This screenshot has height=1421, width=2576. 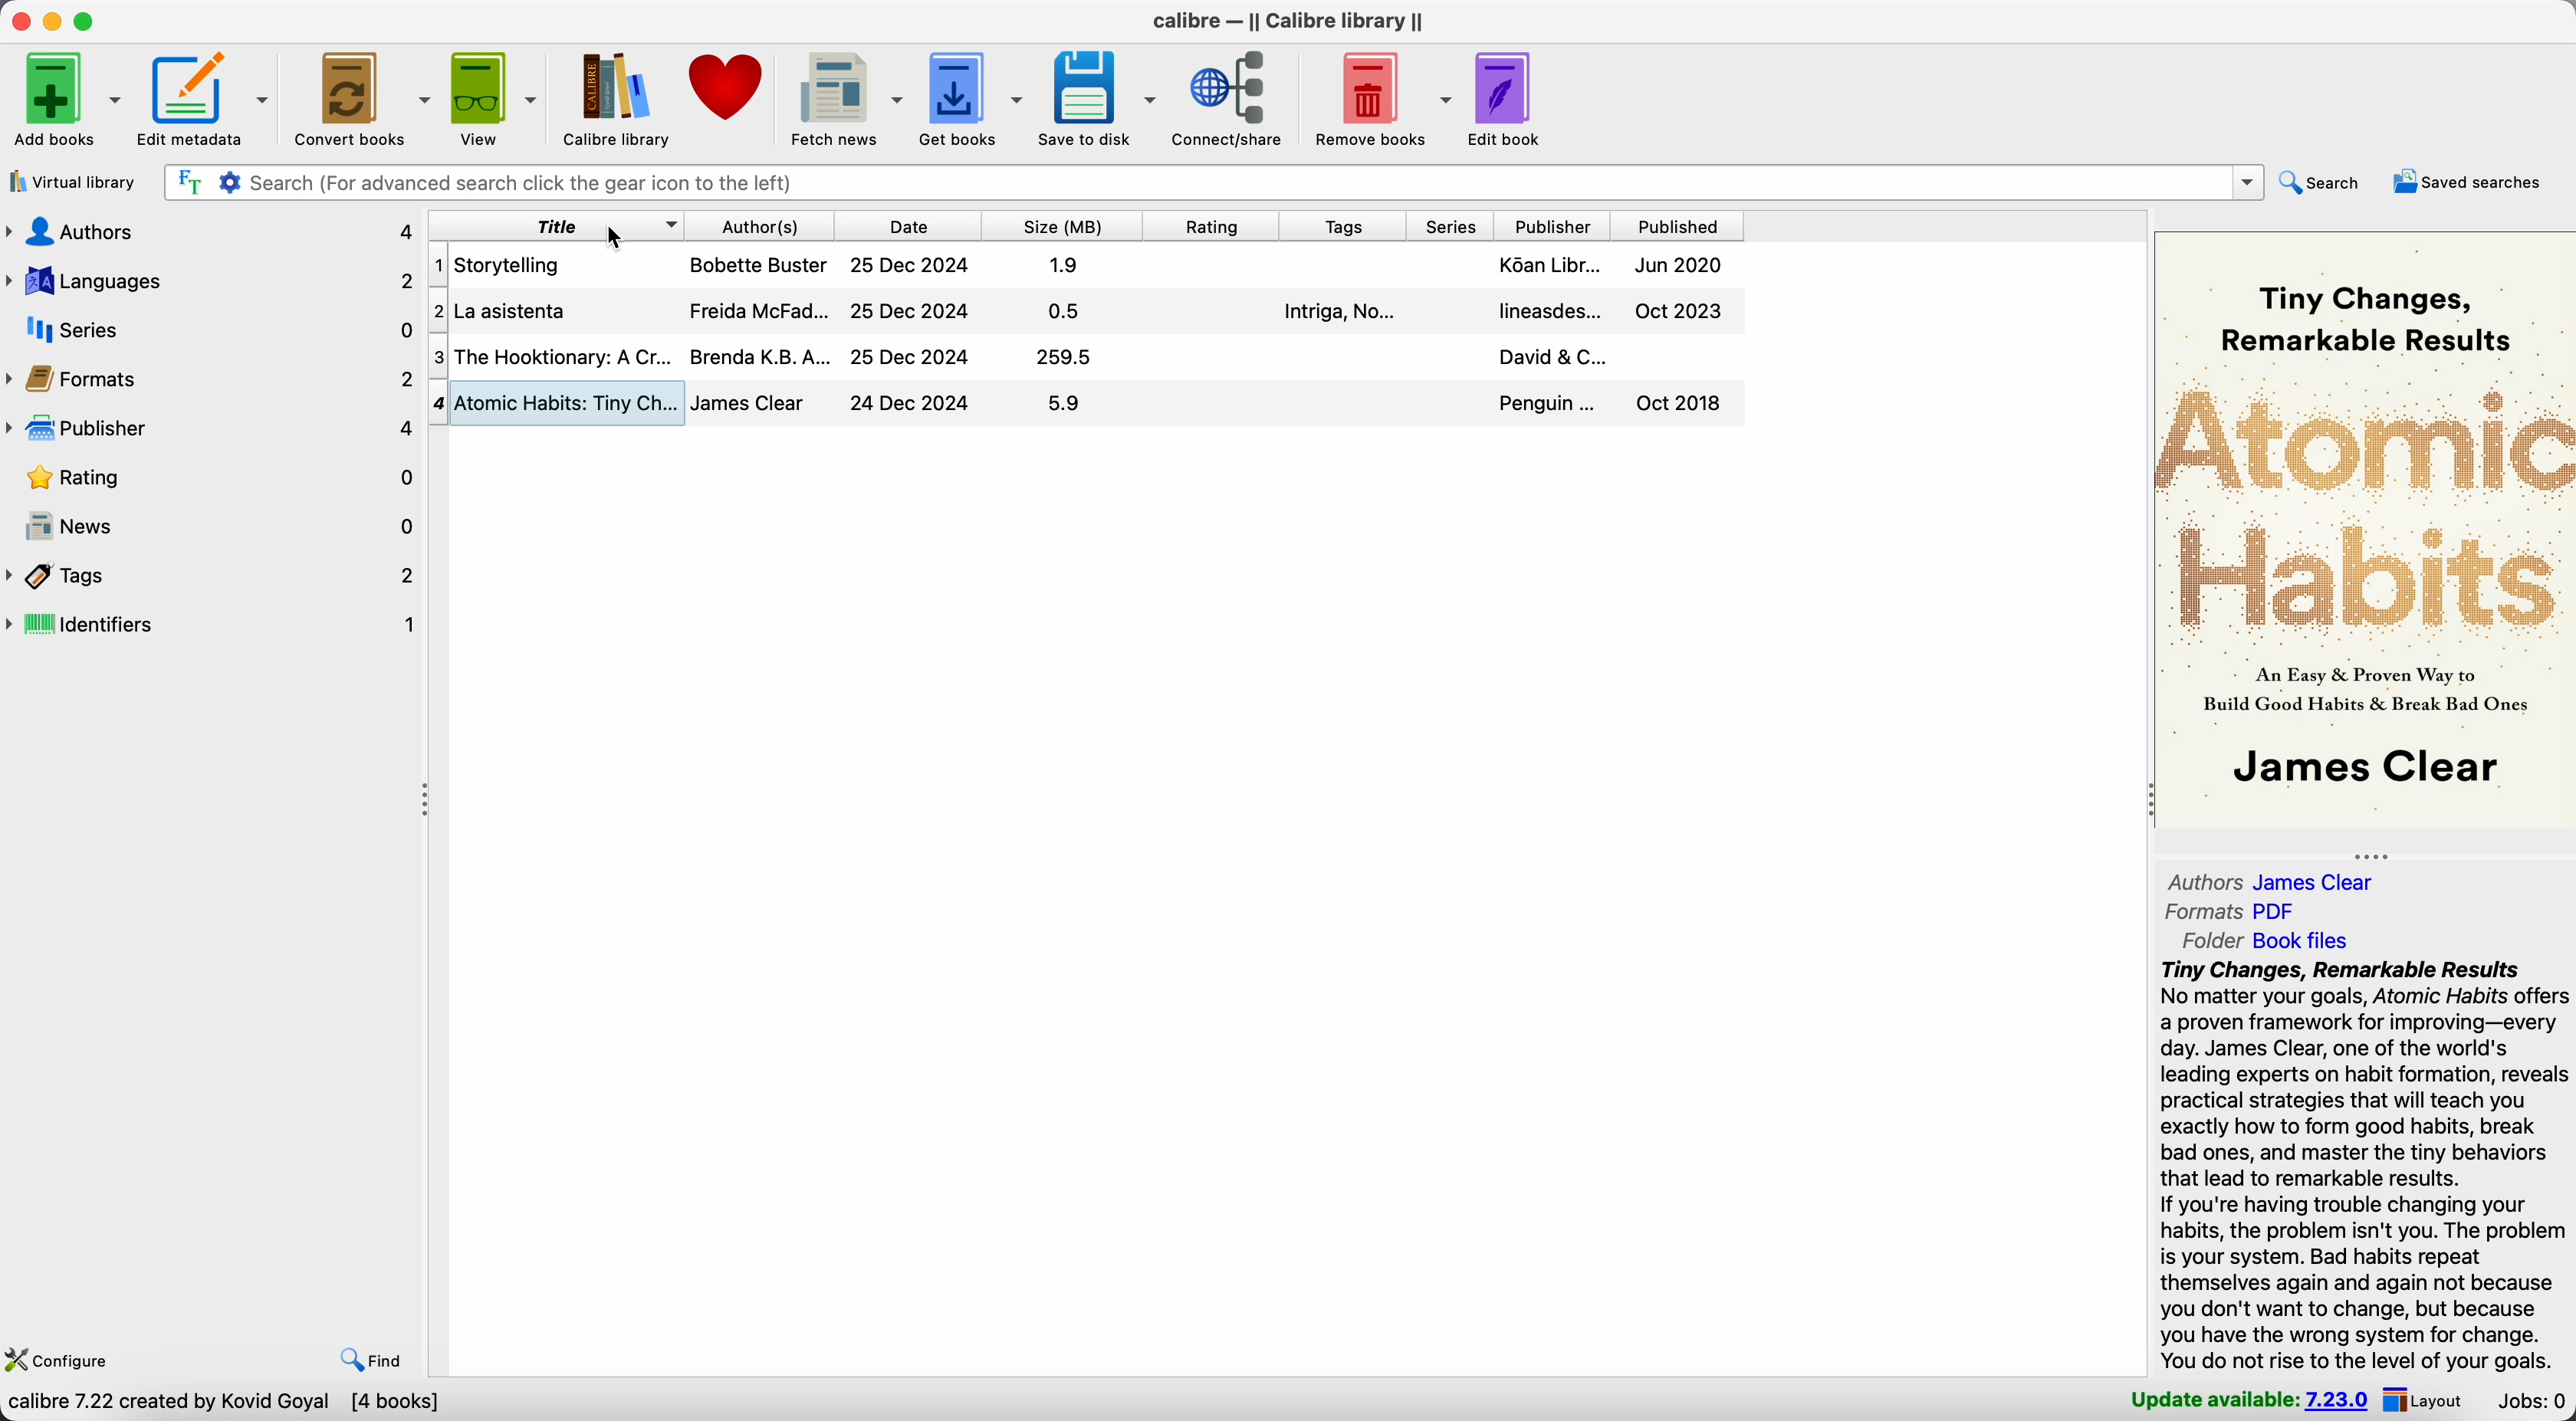 I want to click on intriga, no..., so click(x=1337, y=312).